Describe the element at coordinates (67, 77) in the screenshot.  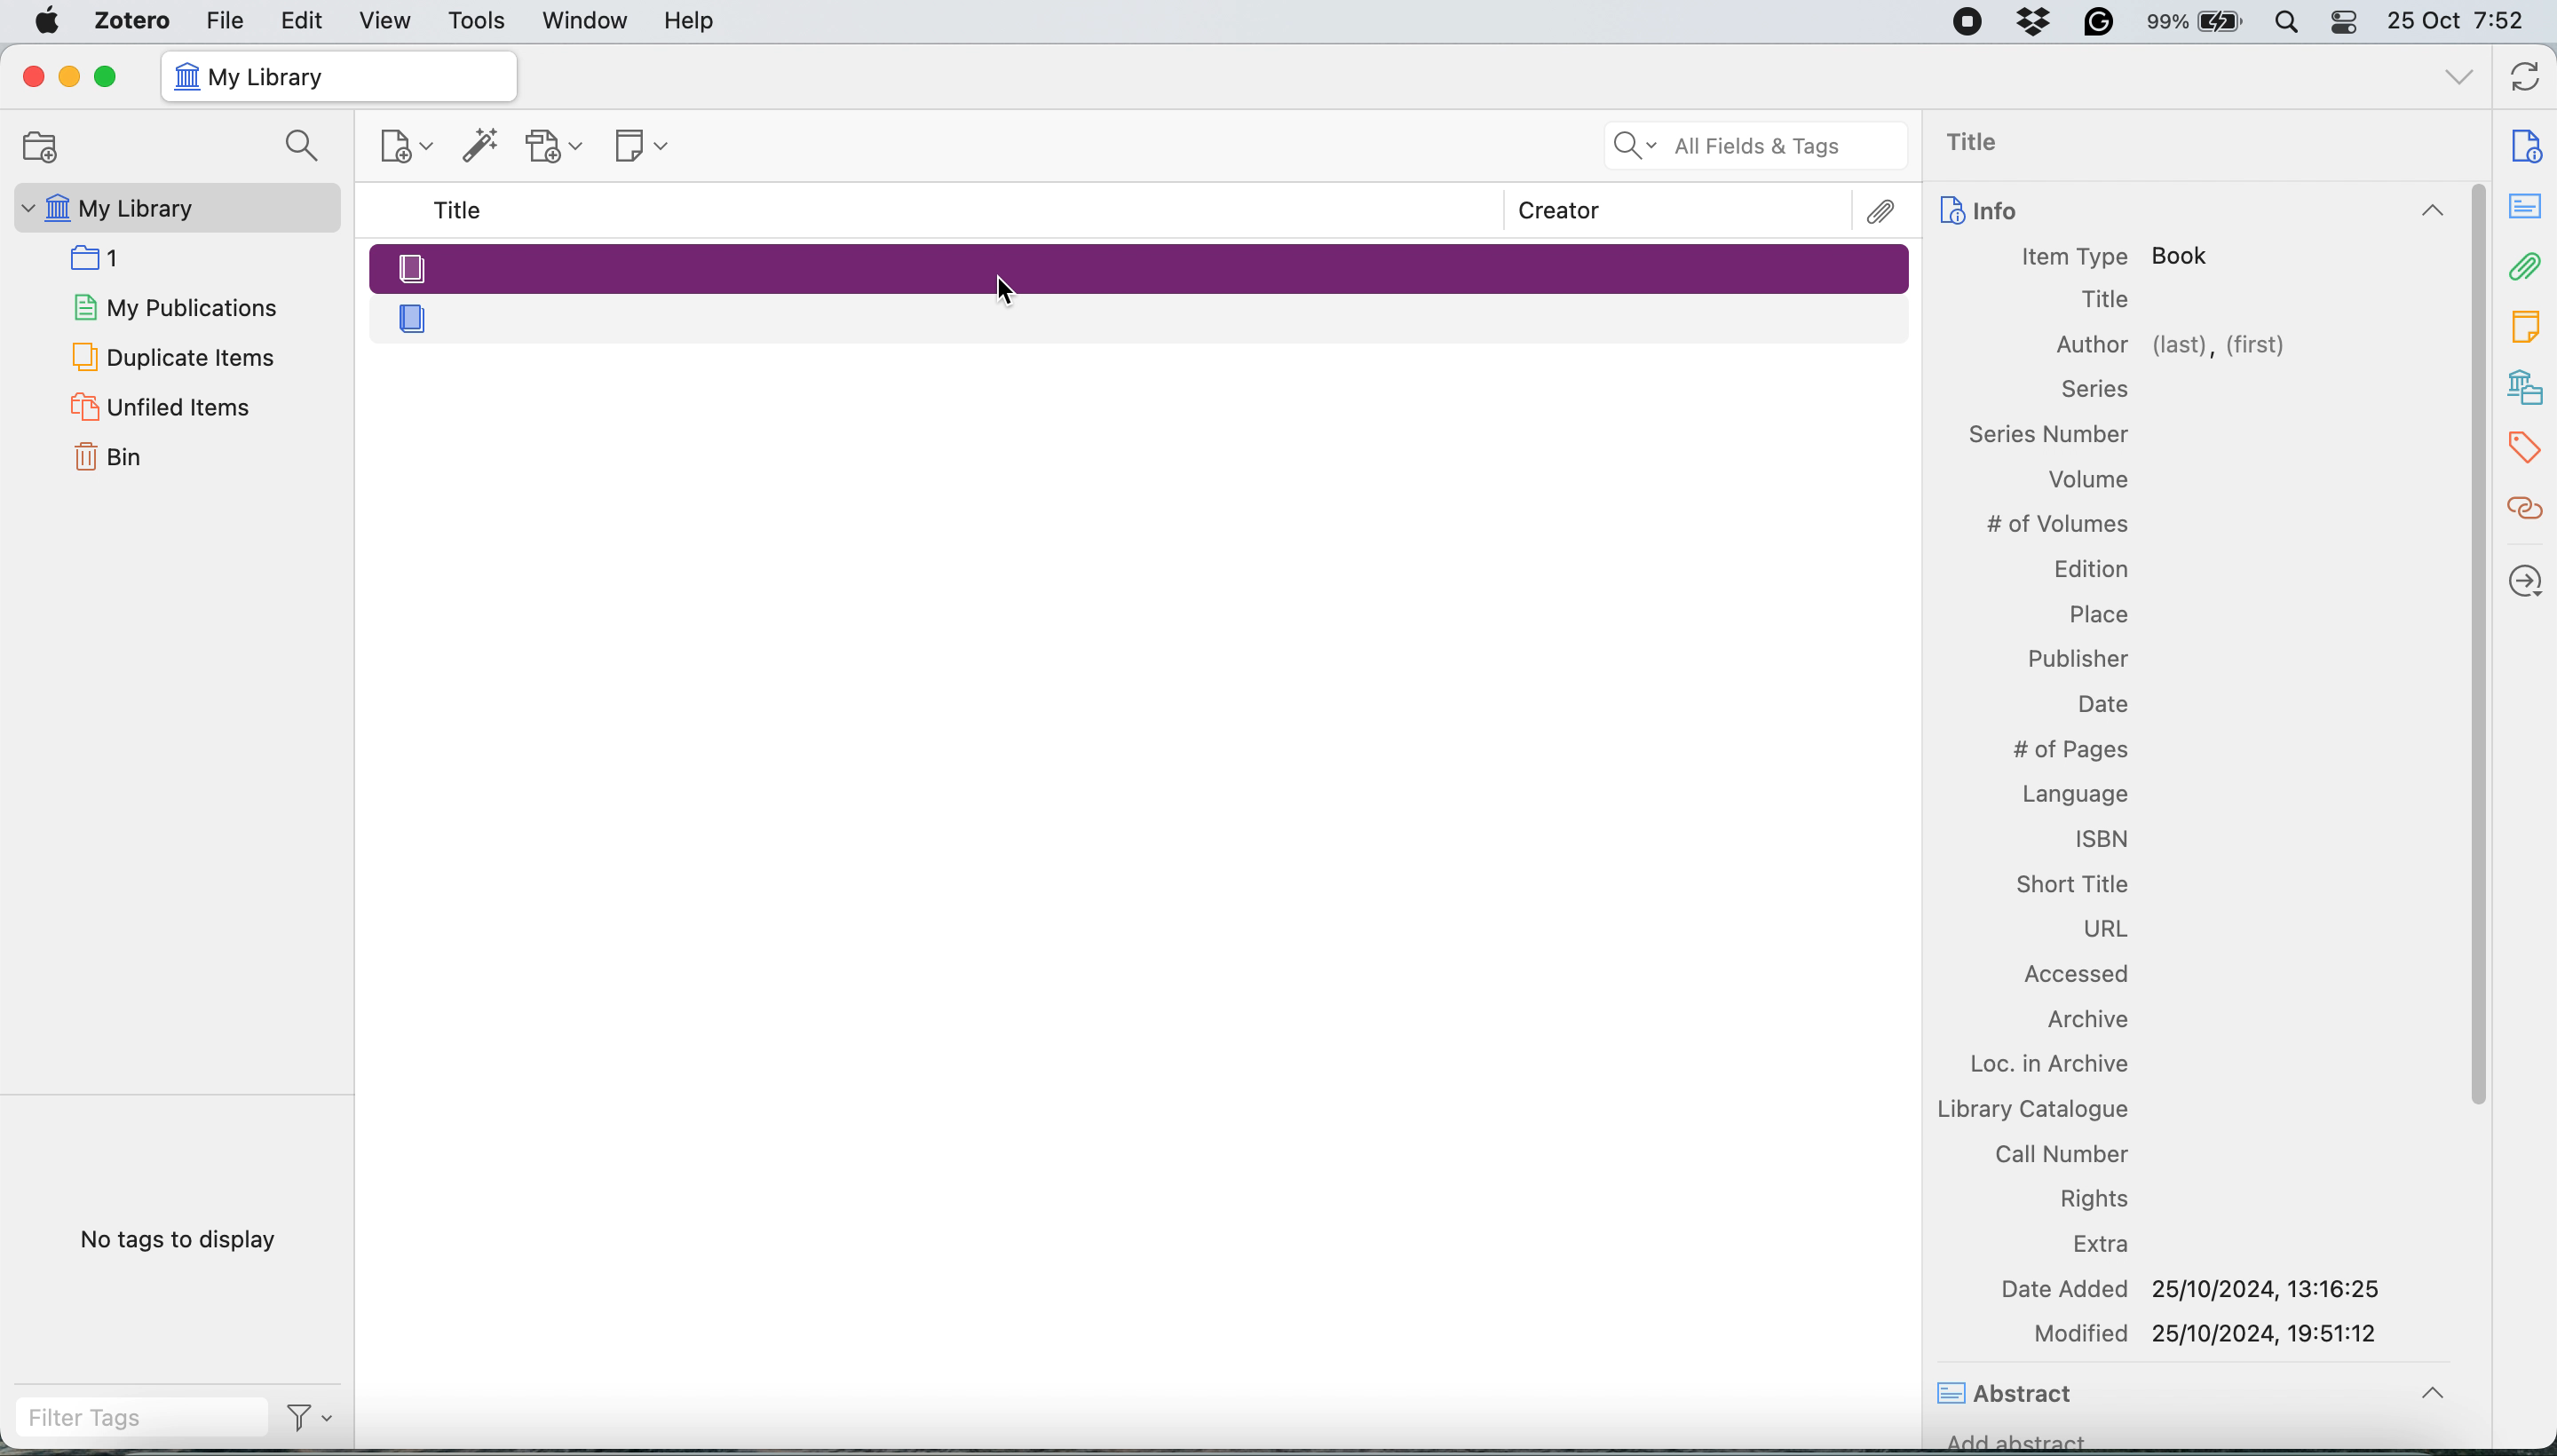
I see `Minimize` at that location.